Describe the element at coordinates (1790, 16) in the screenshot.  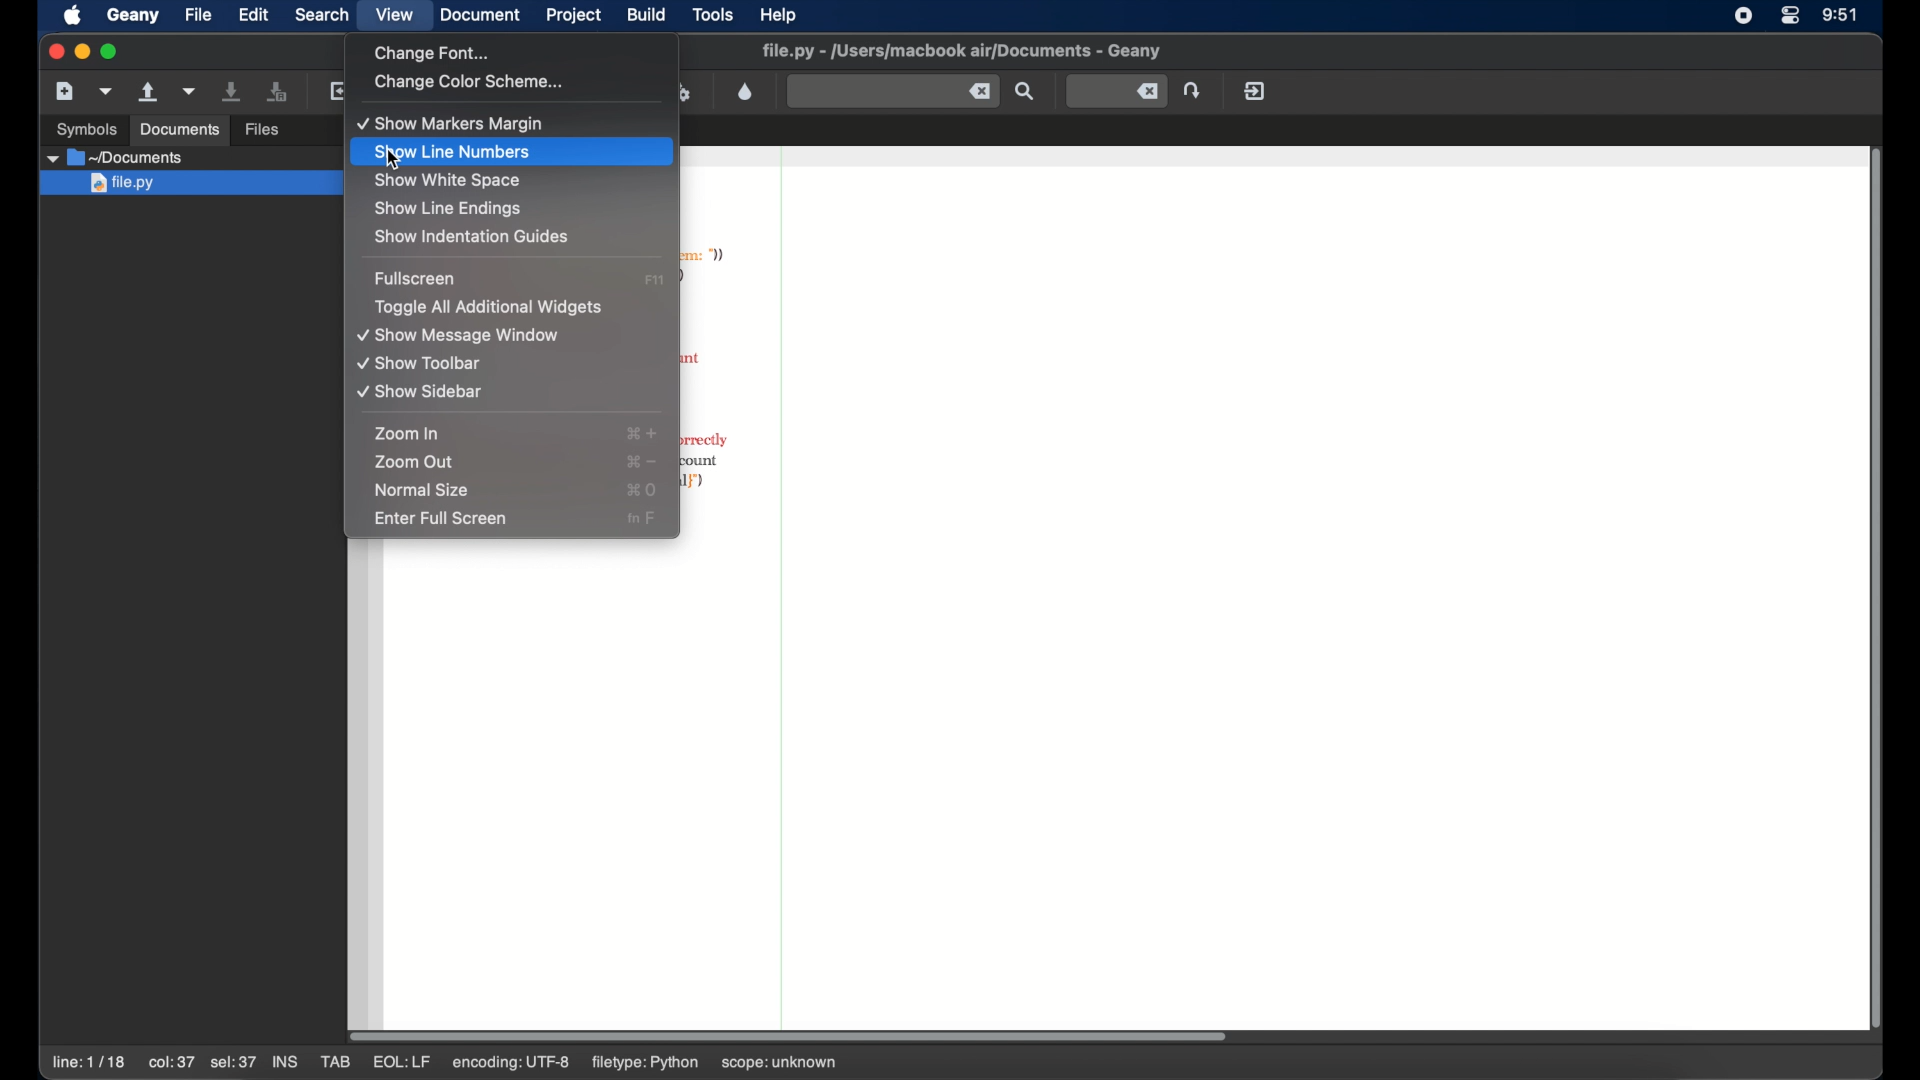
I see `control center` at that location.